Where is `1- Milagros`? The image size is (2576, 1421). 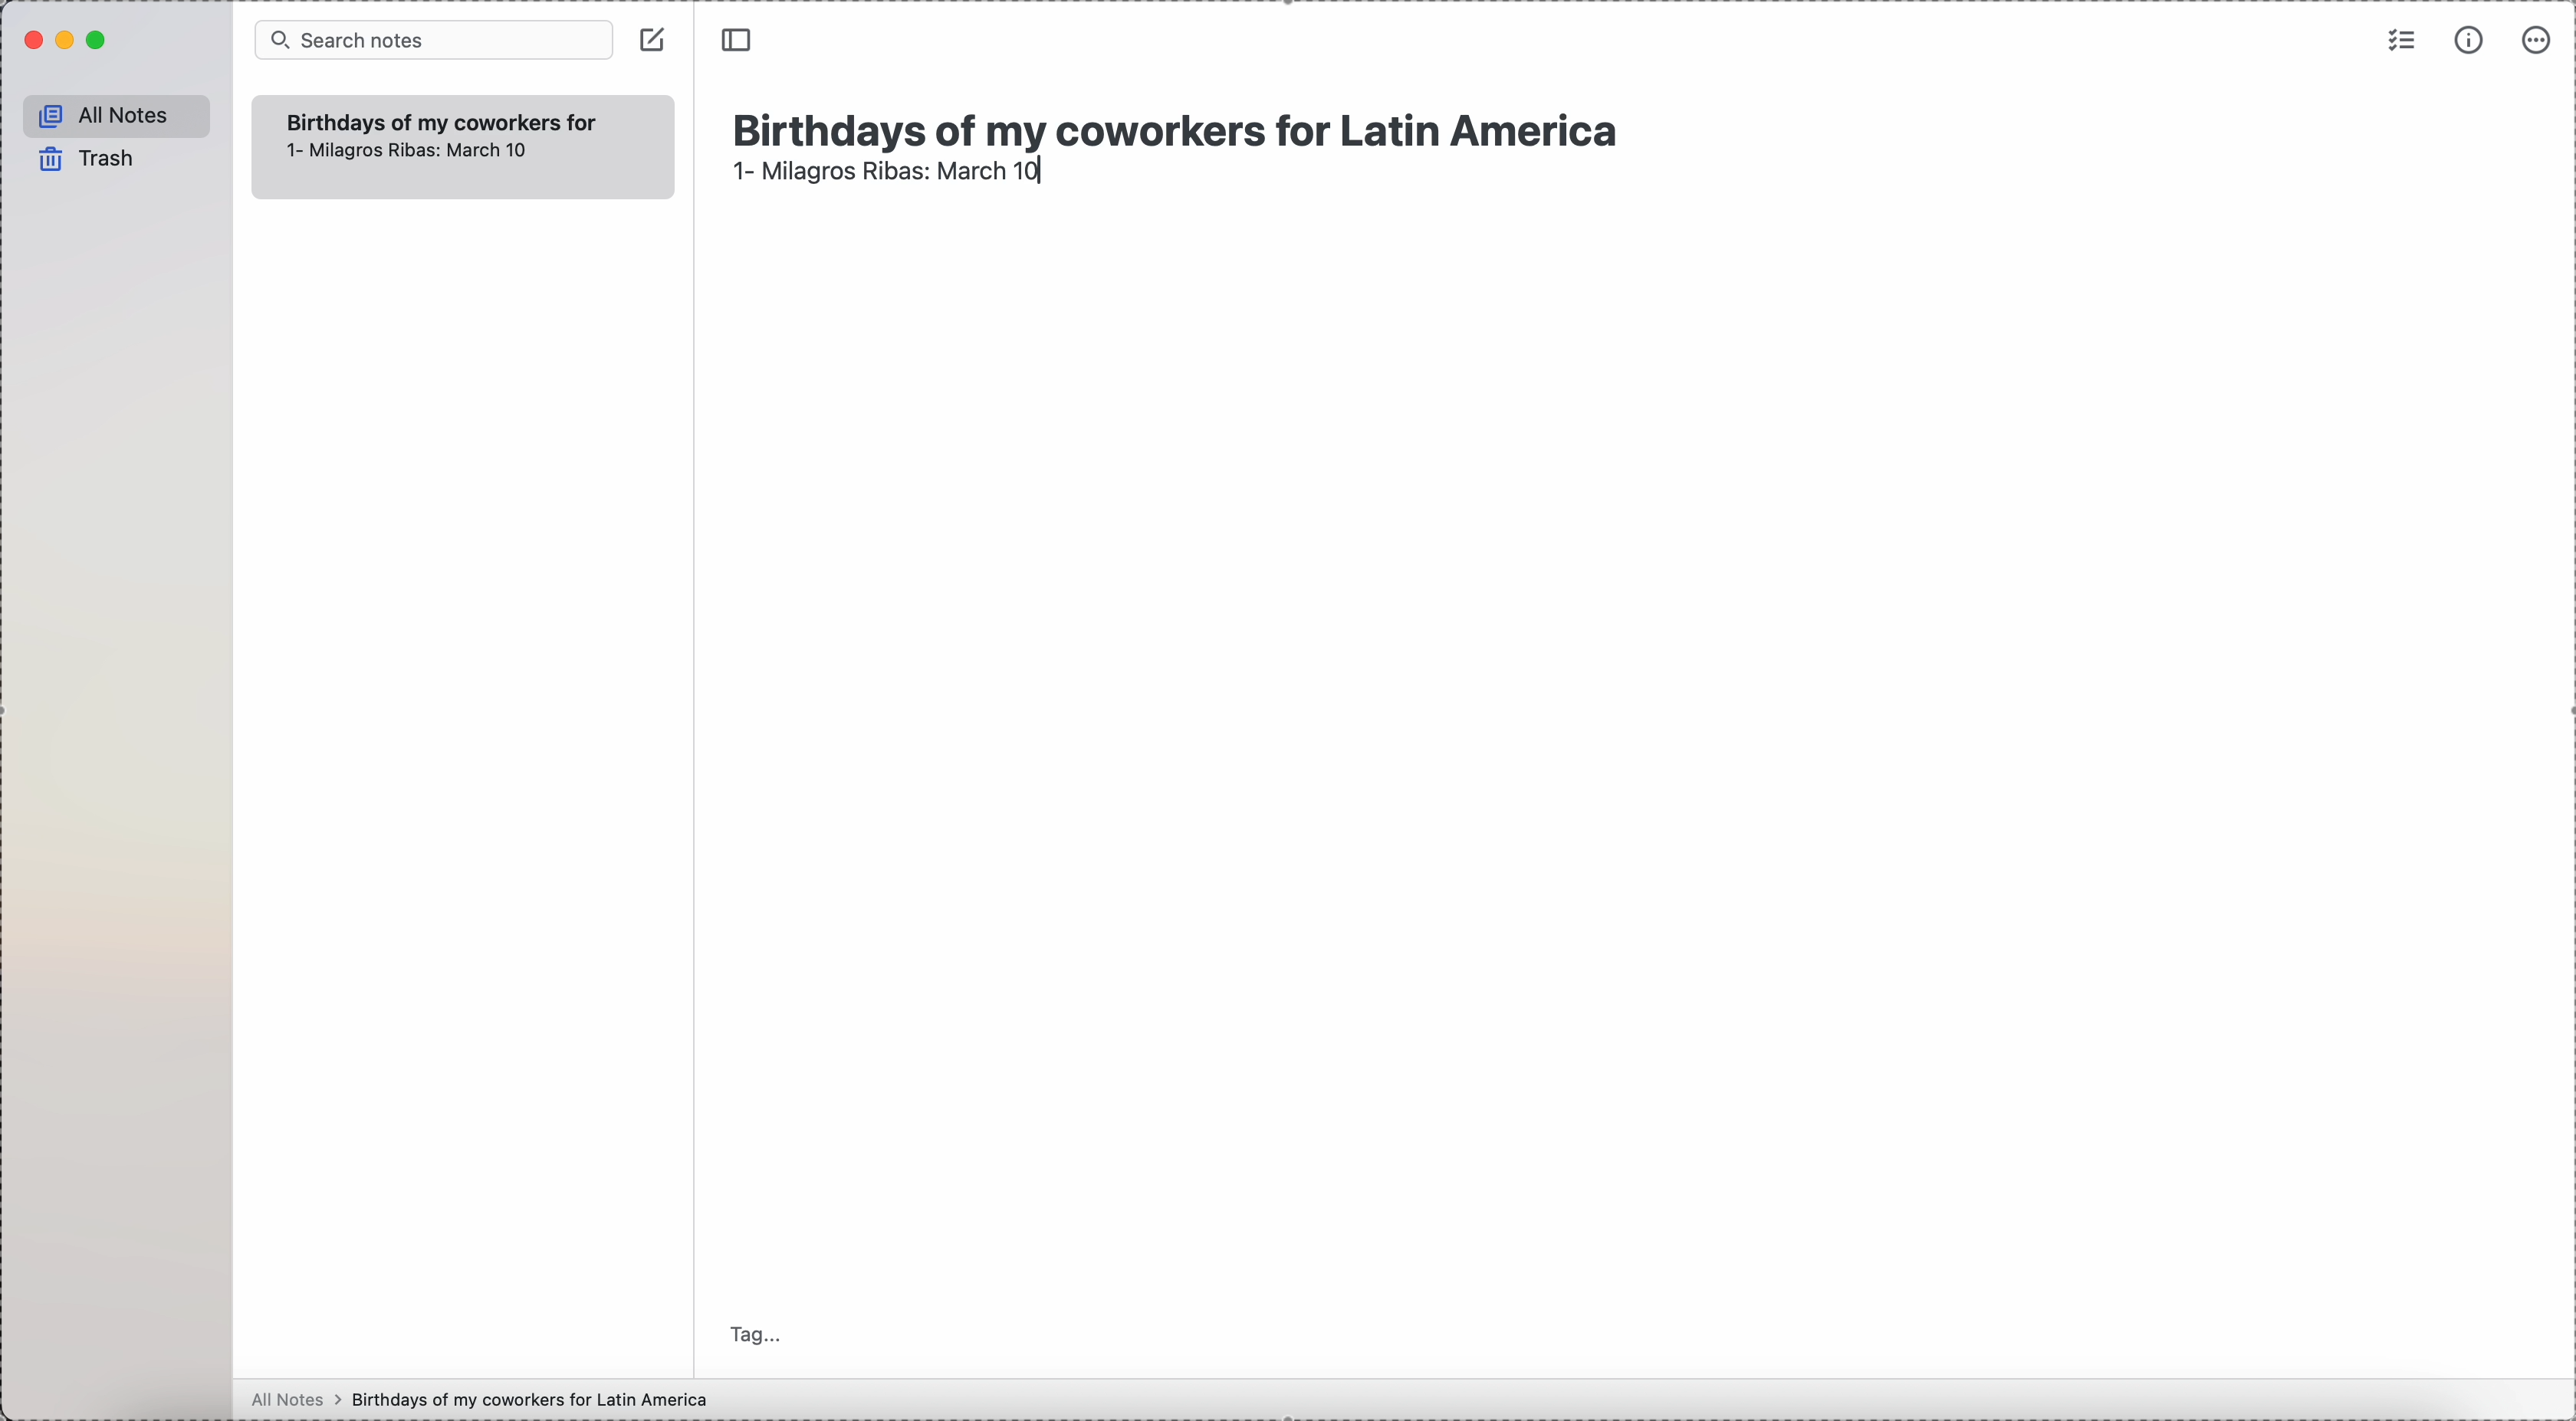
1- Milagros is located at coordinates (886, 178).